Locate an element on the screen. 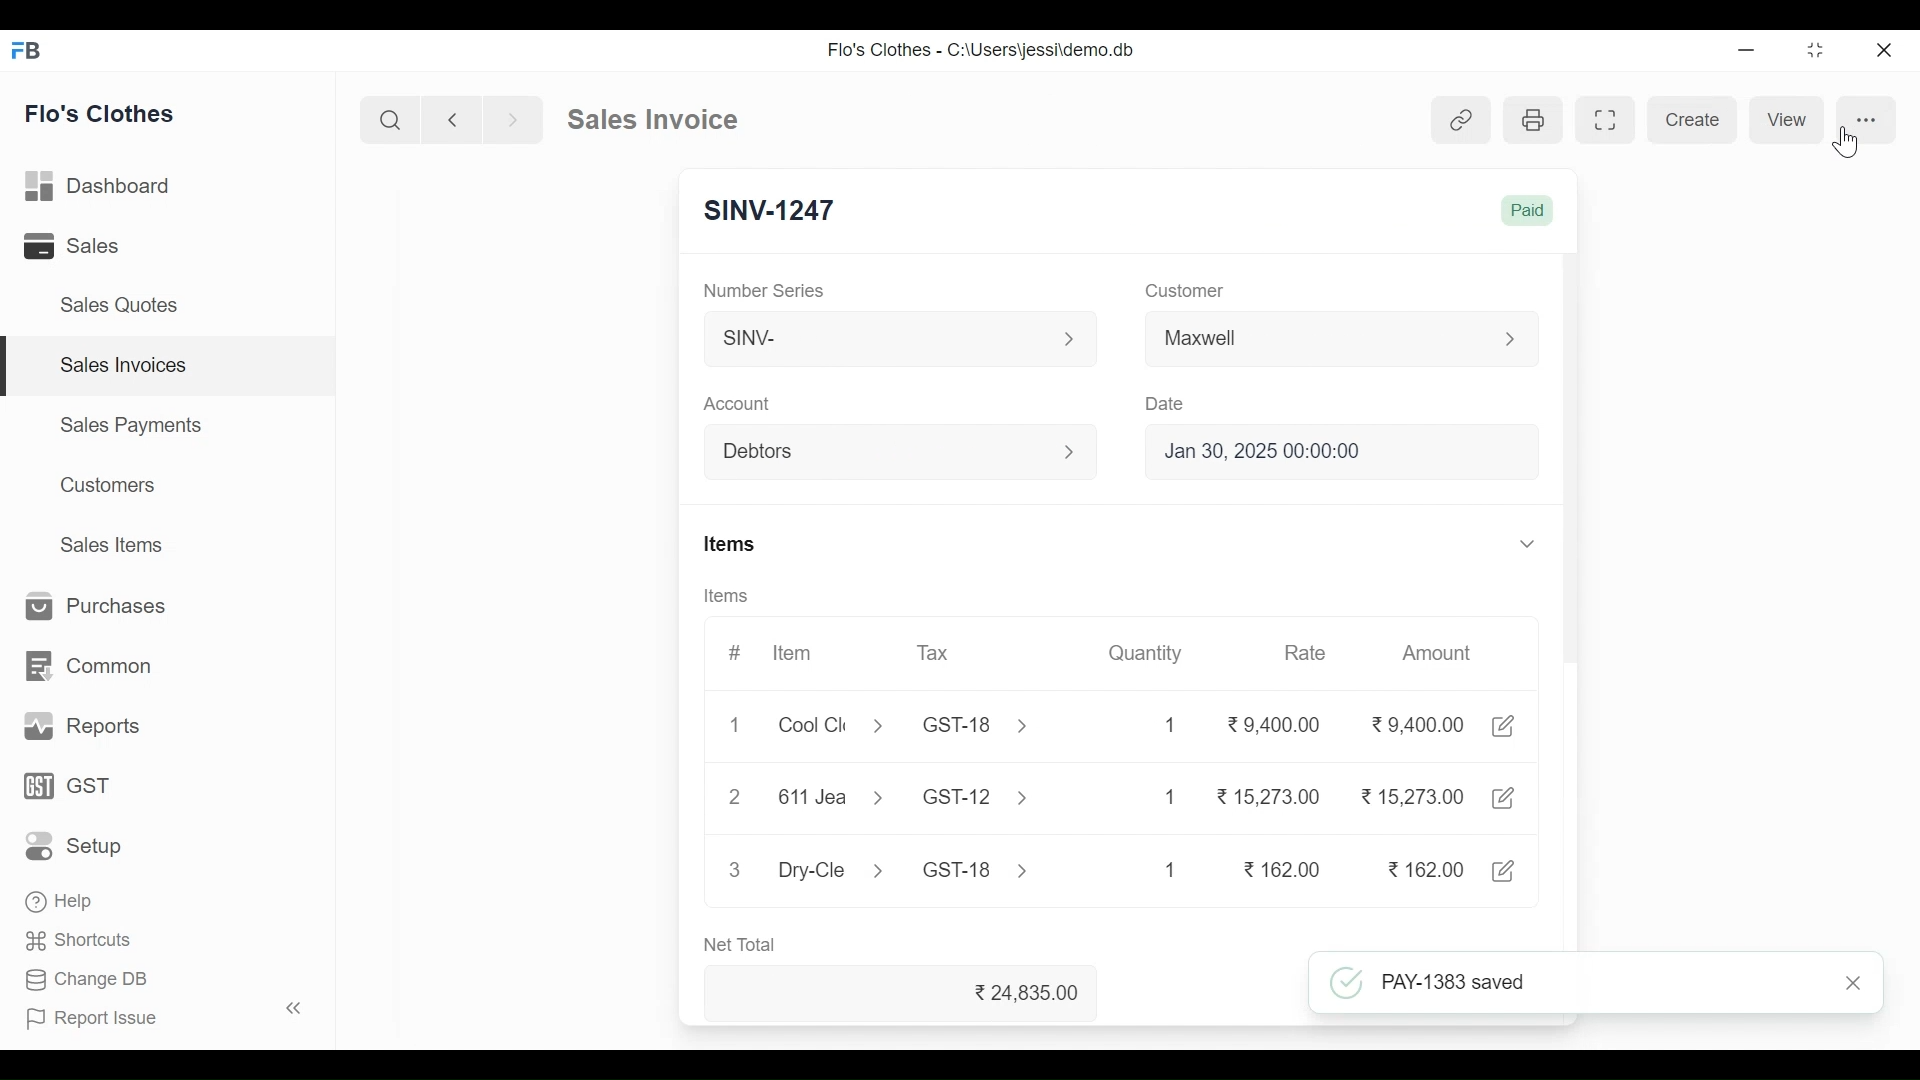 This screenshot has width=1920, height=1080. 162.00 is located at coordinates (1423, 868).